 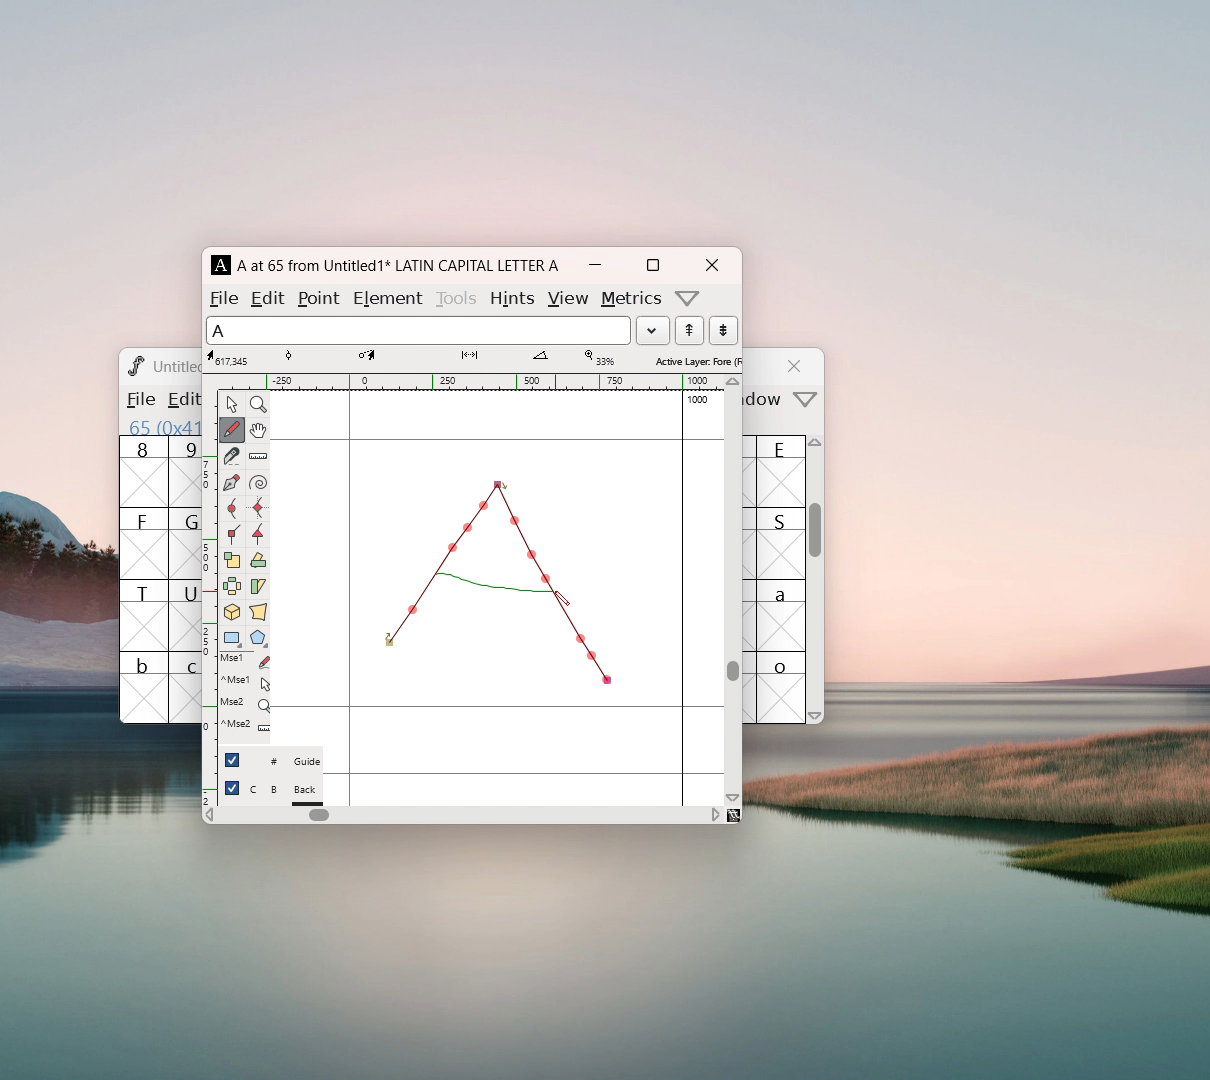 What do you see at coordinates (232, 404) in the screenshot?
I see `pointer` at bounding box center [232, 404].